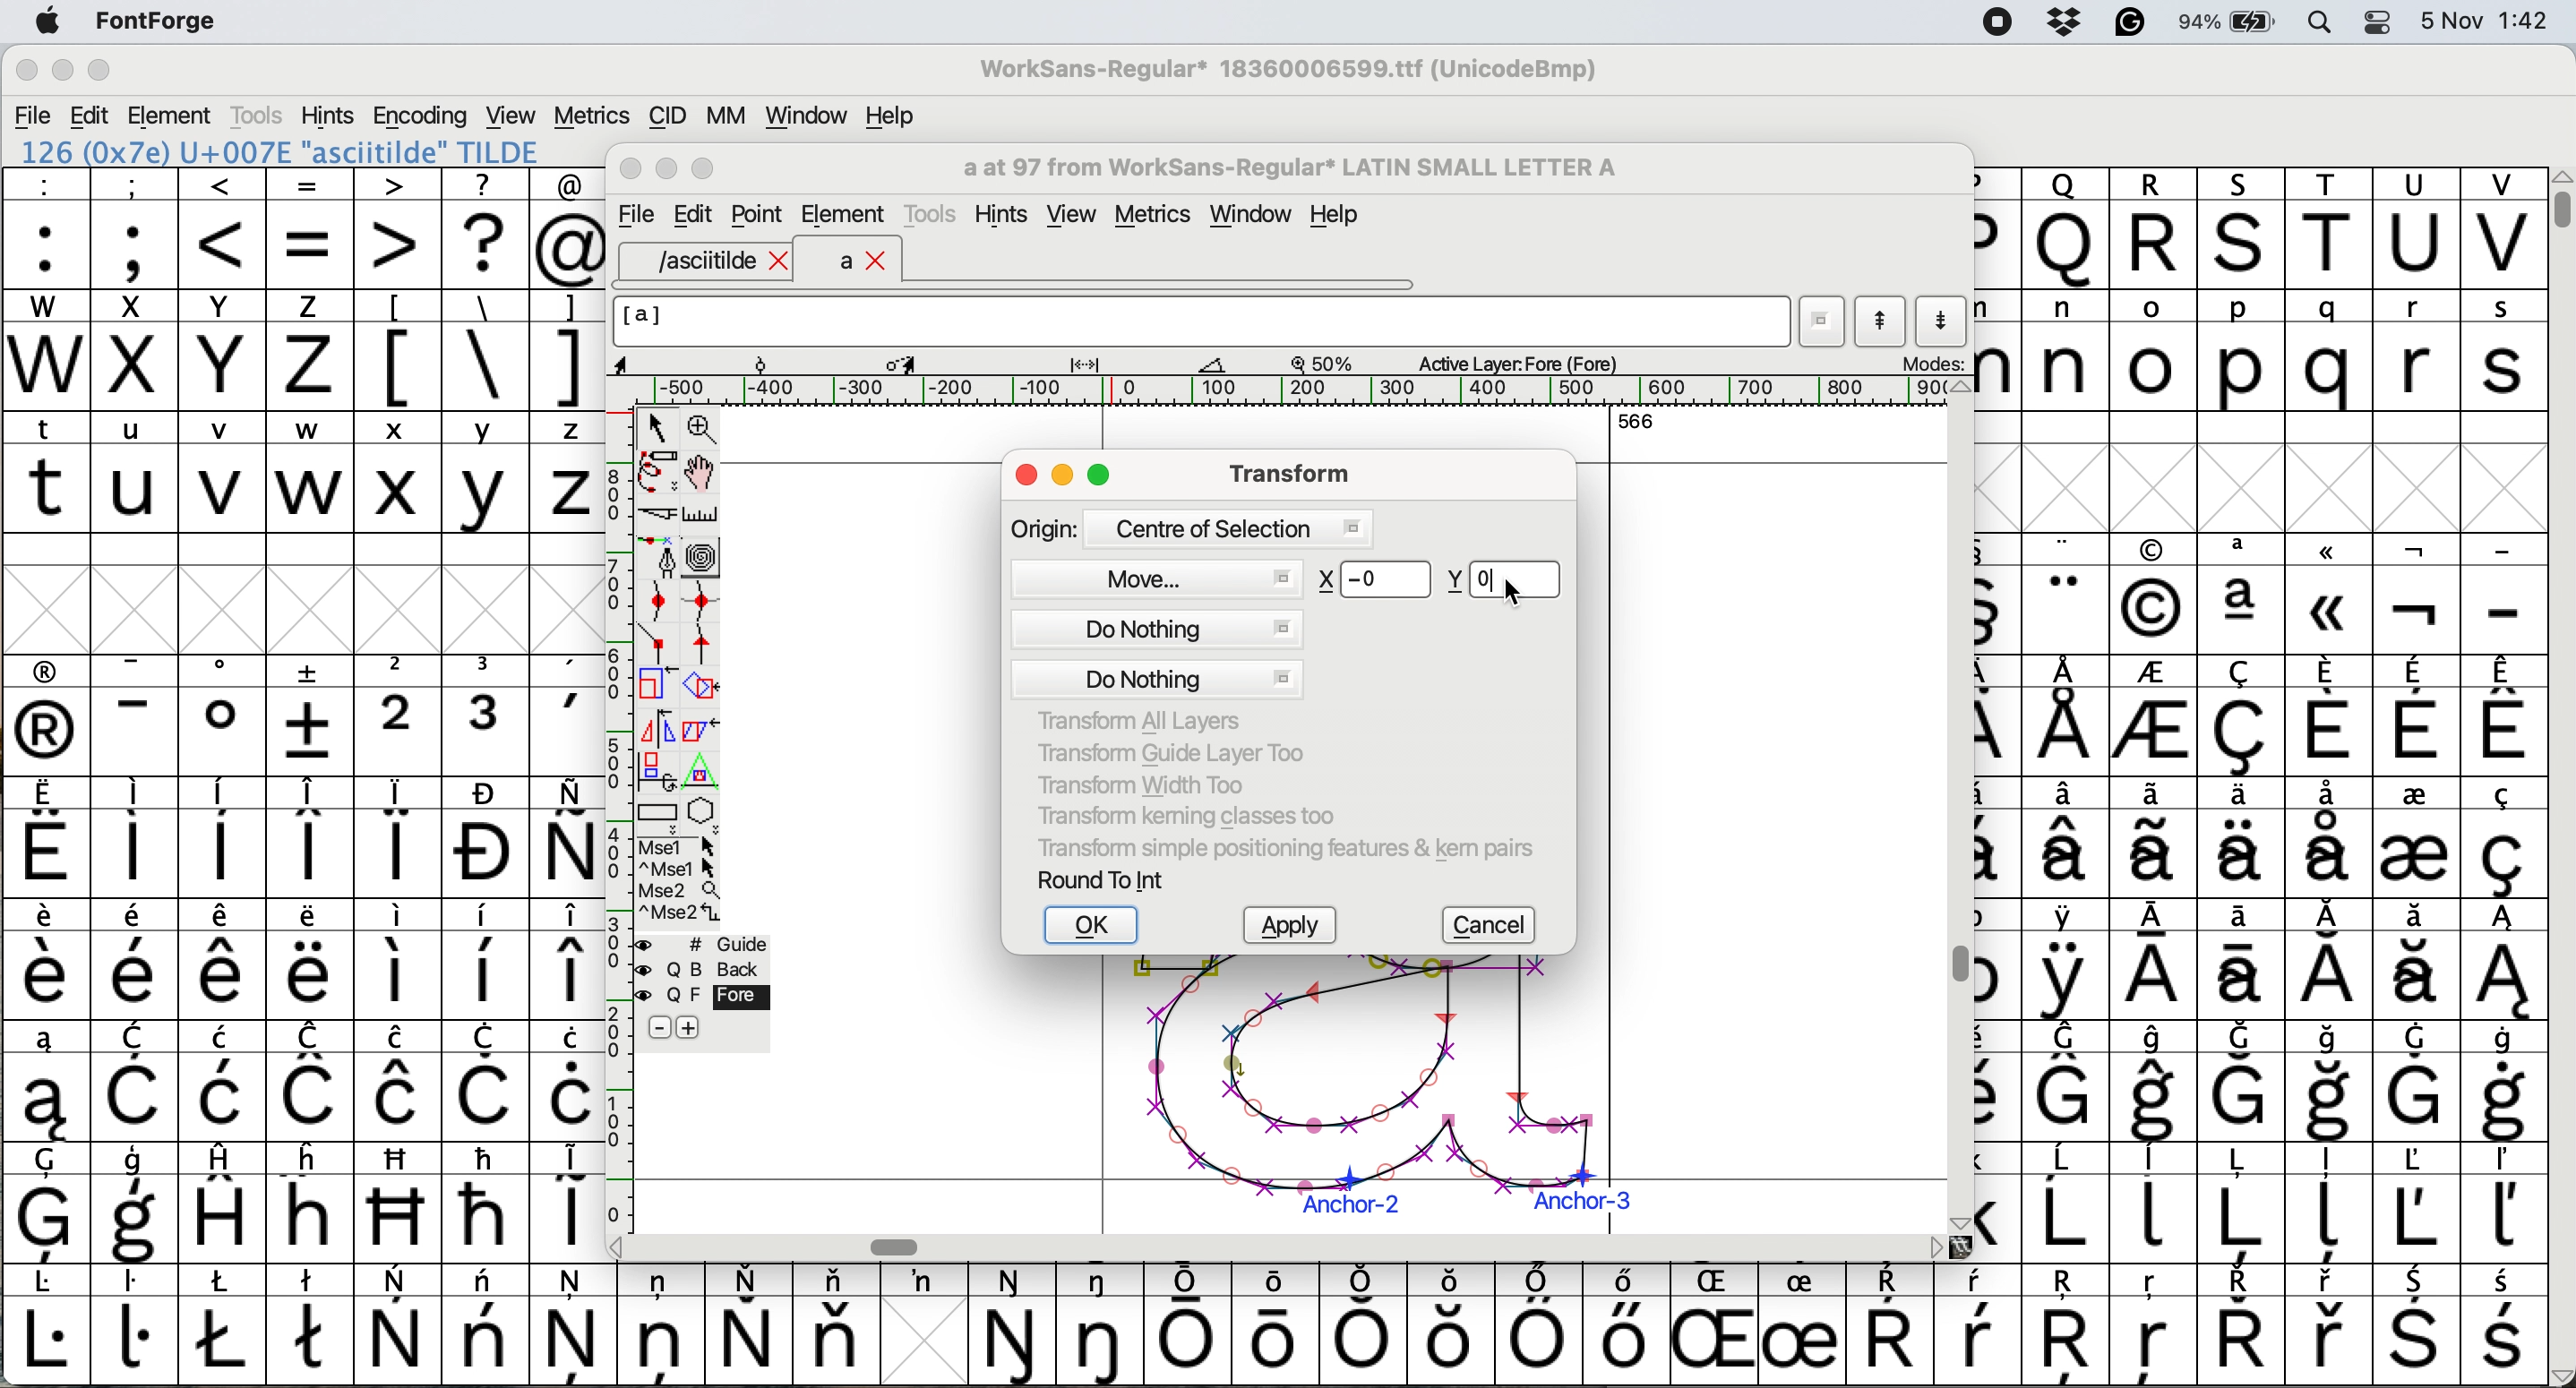 Image resolution: width=2576 pixels, height=1388 pixels. I want to click on file, so click(34, 116).